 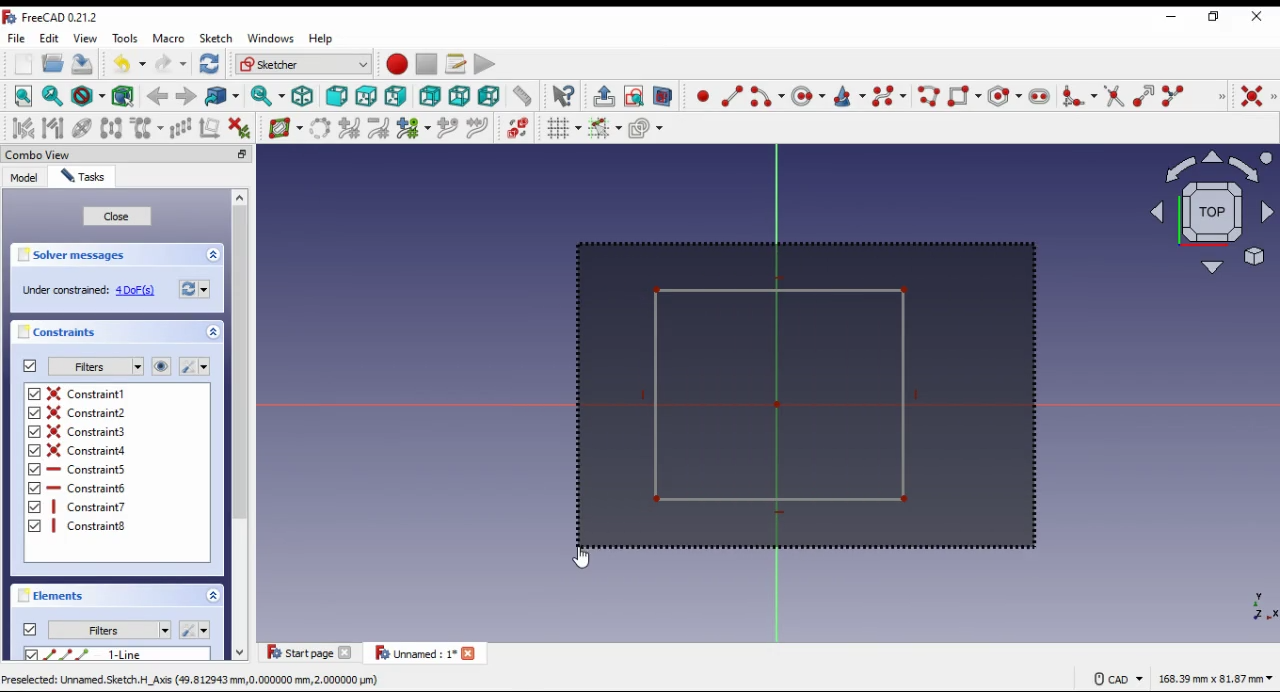 I want to click on trim edge, so click(x=1114, y=95).